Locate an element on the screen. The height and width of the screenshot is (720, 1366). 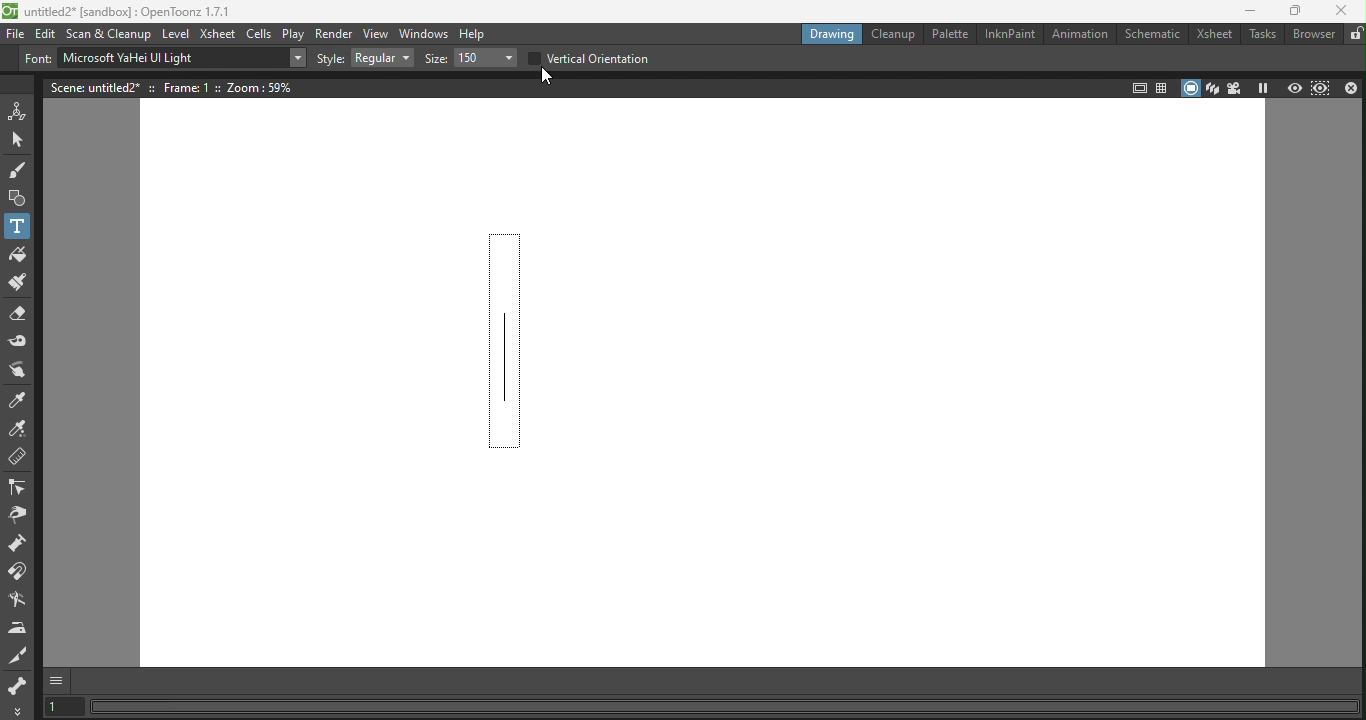
Cleanup is located at coordinates (895, 34).